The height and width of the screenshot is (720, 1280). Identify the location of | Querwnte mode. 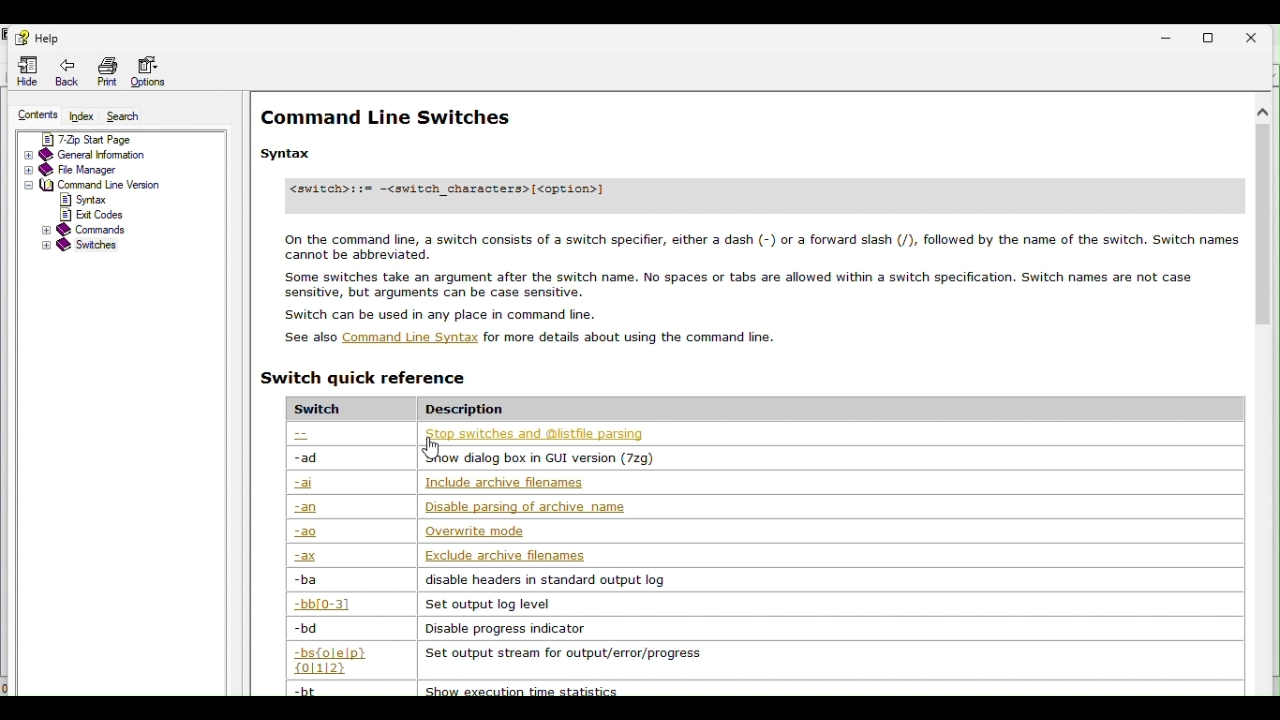
(481, 532).